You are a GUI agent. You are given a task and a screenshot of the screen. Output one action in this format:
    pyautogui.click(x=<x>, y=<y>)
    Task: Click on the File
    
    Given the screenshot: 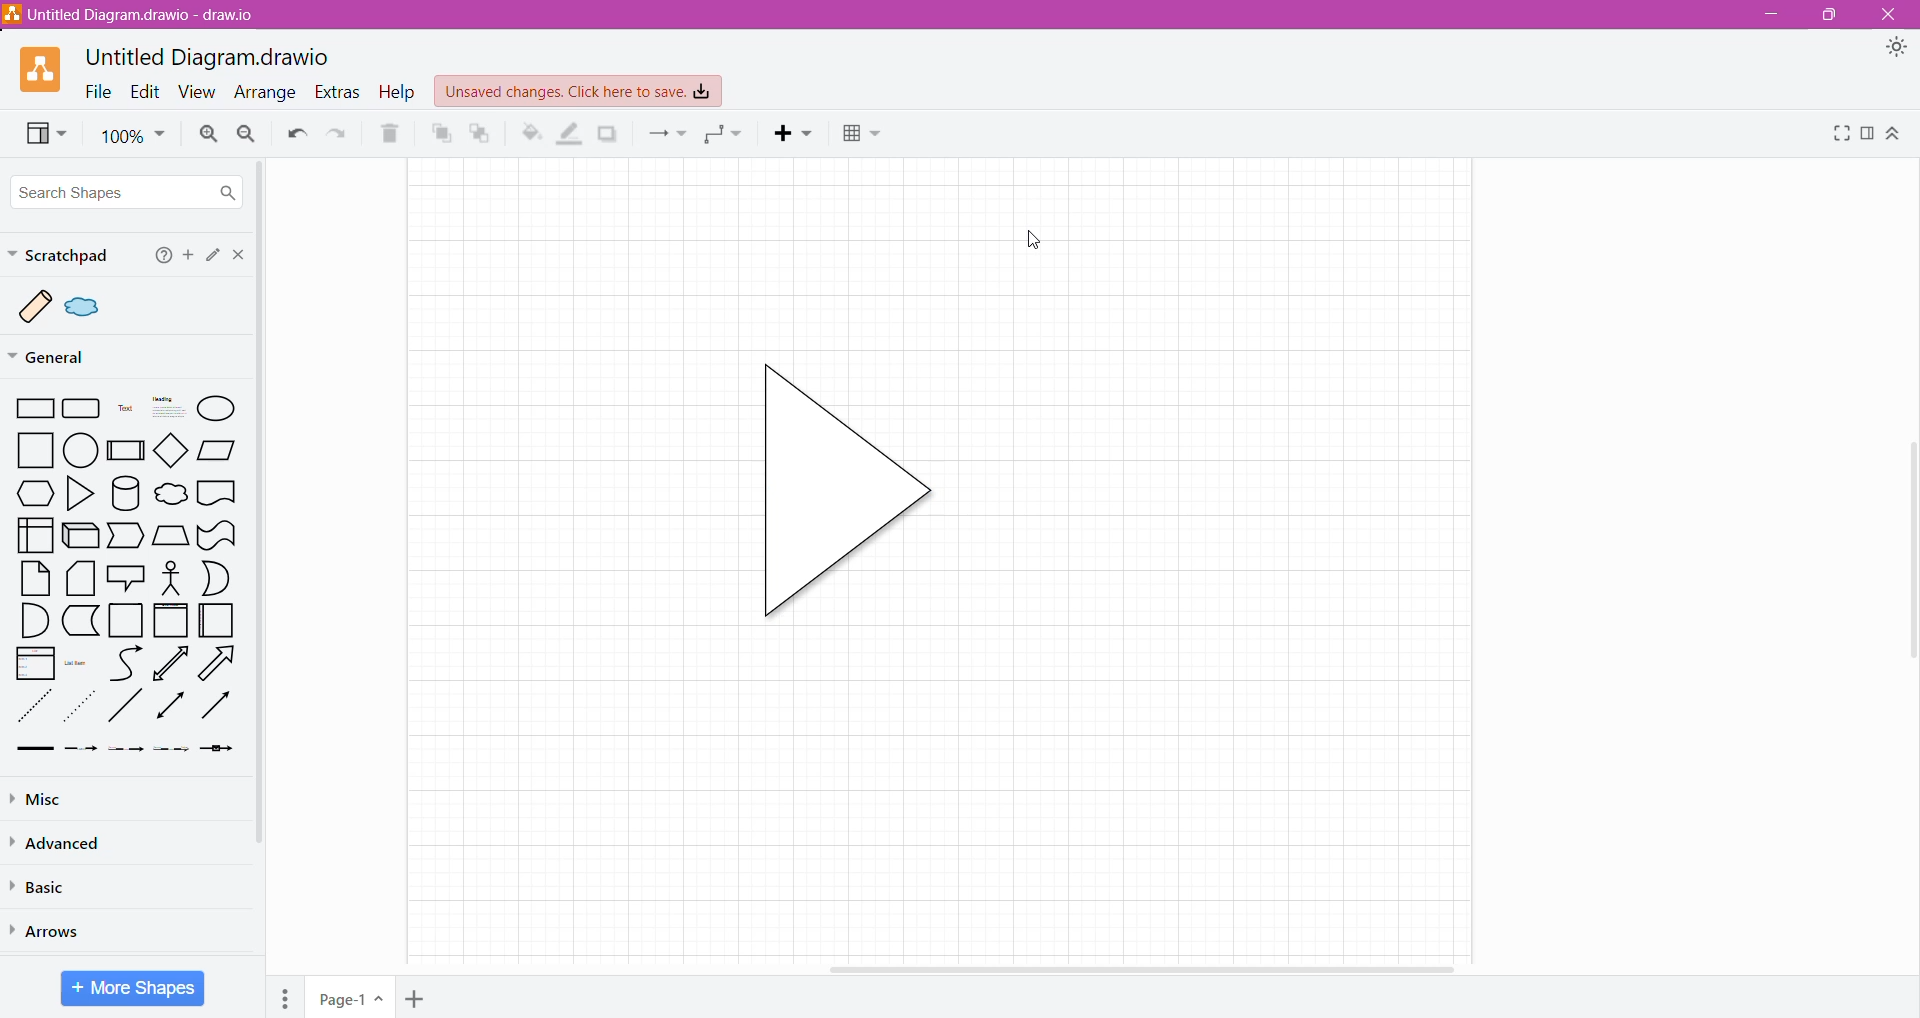 What is the action you would take?
    pyautogui.click(x=98, y=92)
    